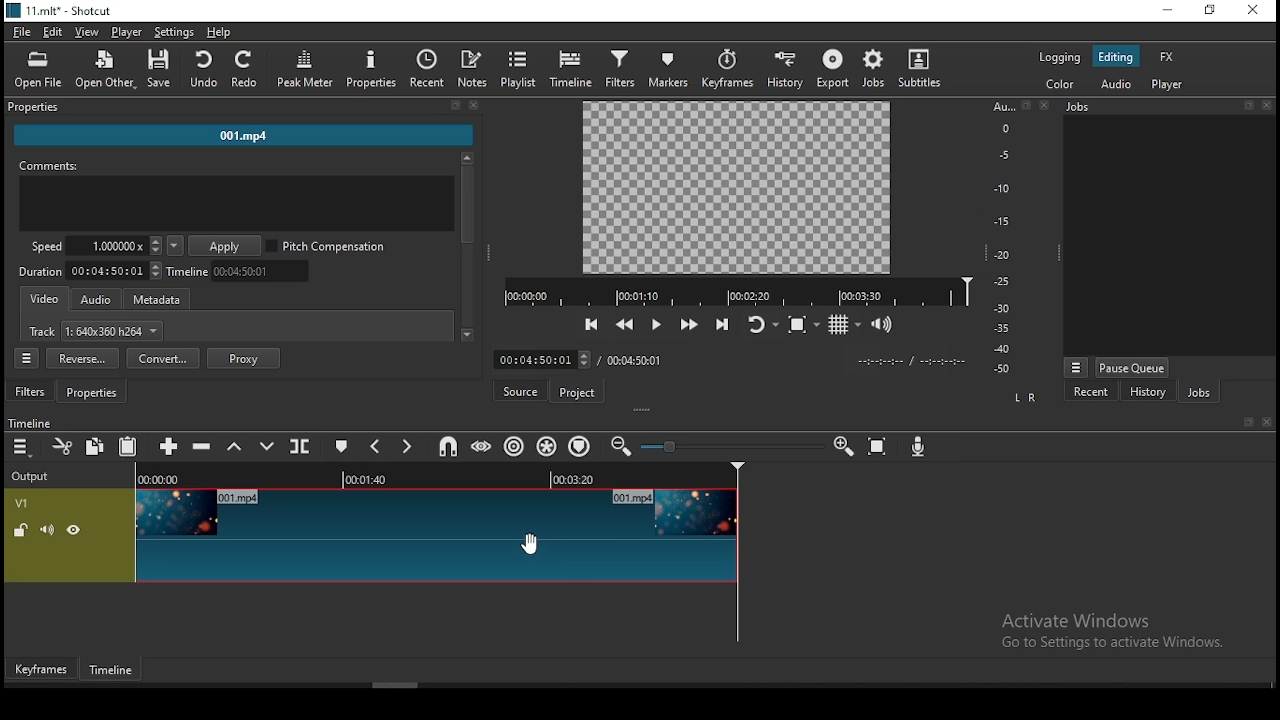 Image resolution: width=1280 pixels, height=720 pixels. Describe the element at coordinates (1091, 394) in the screenshot. I see `recent` at that location.